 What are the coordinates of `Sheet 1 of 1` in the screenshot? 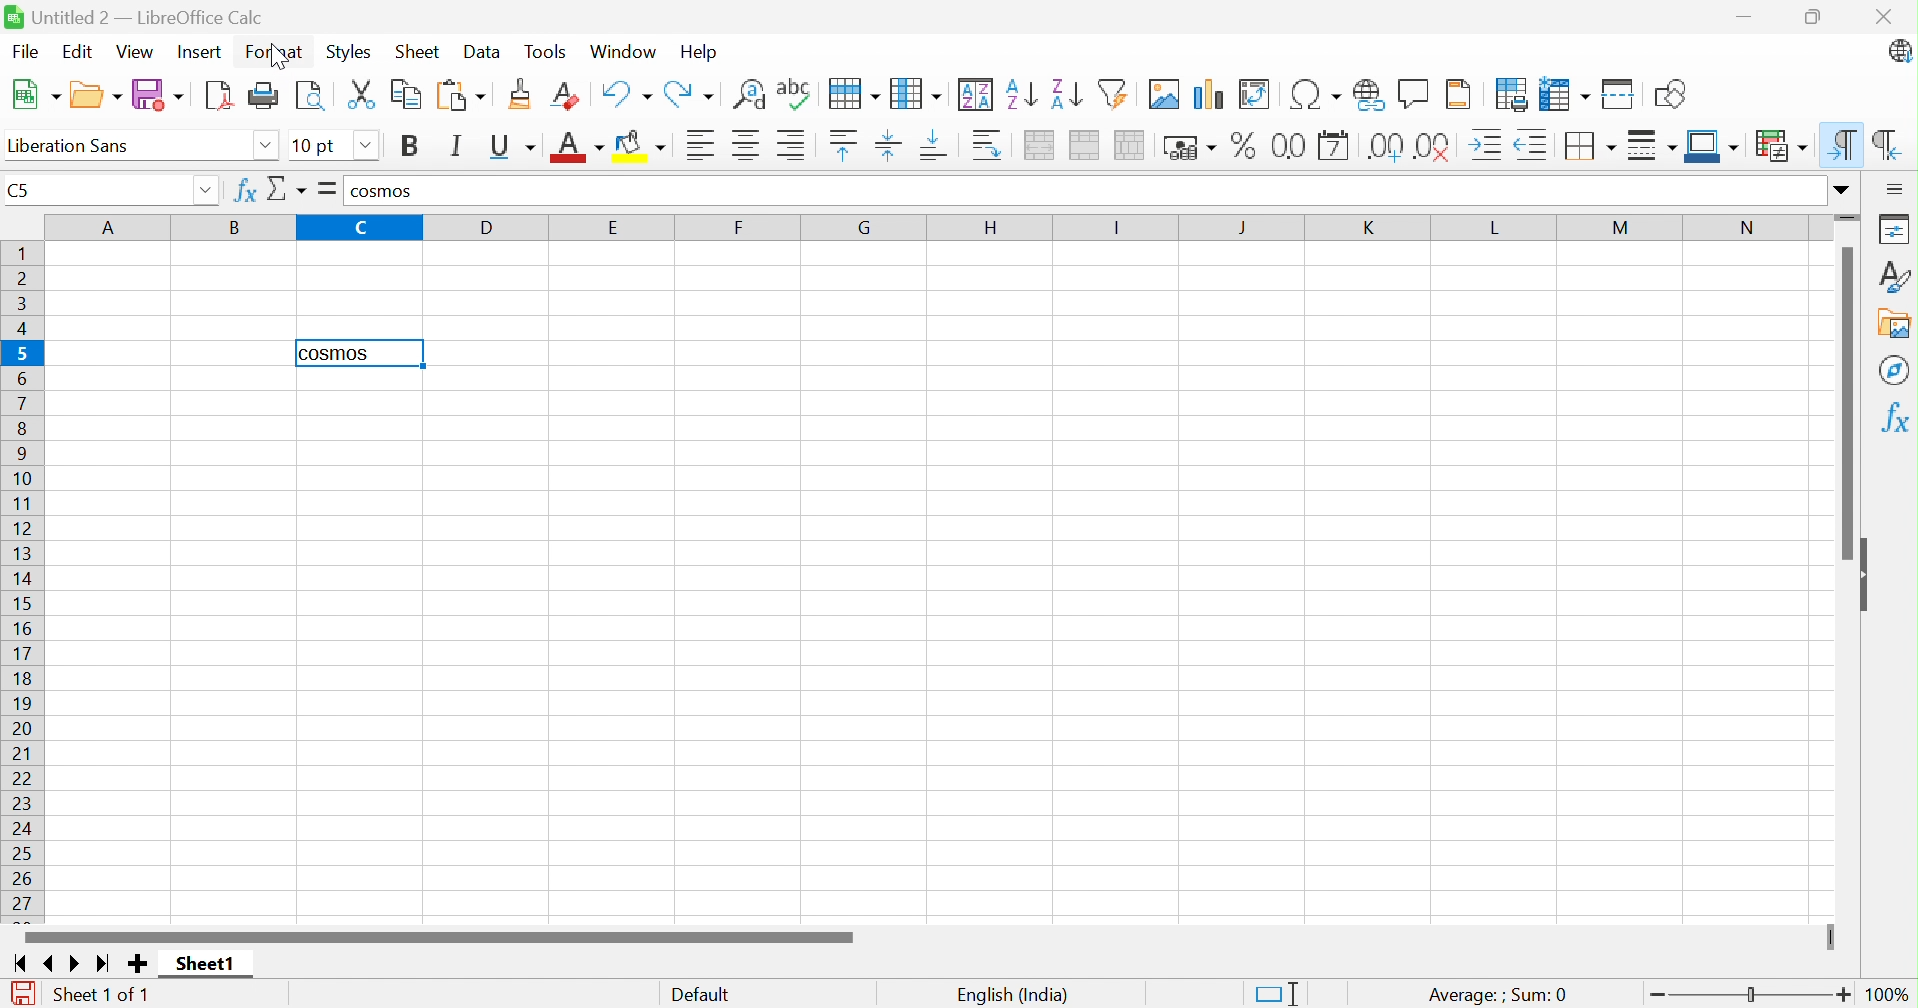 It's located at (106, 996).